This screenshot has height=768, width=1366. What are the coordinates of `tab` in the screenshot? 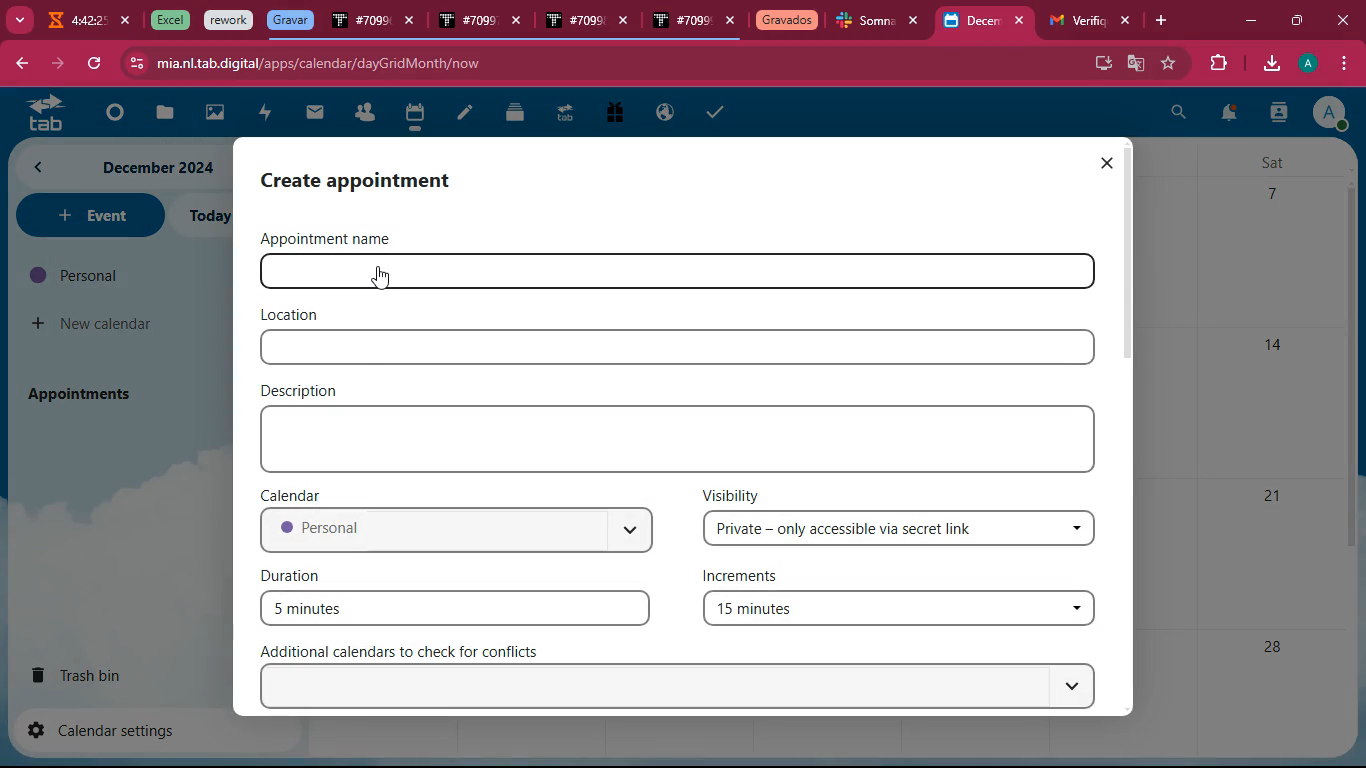 It's located at (39, 112).